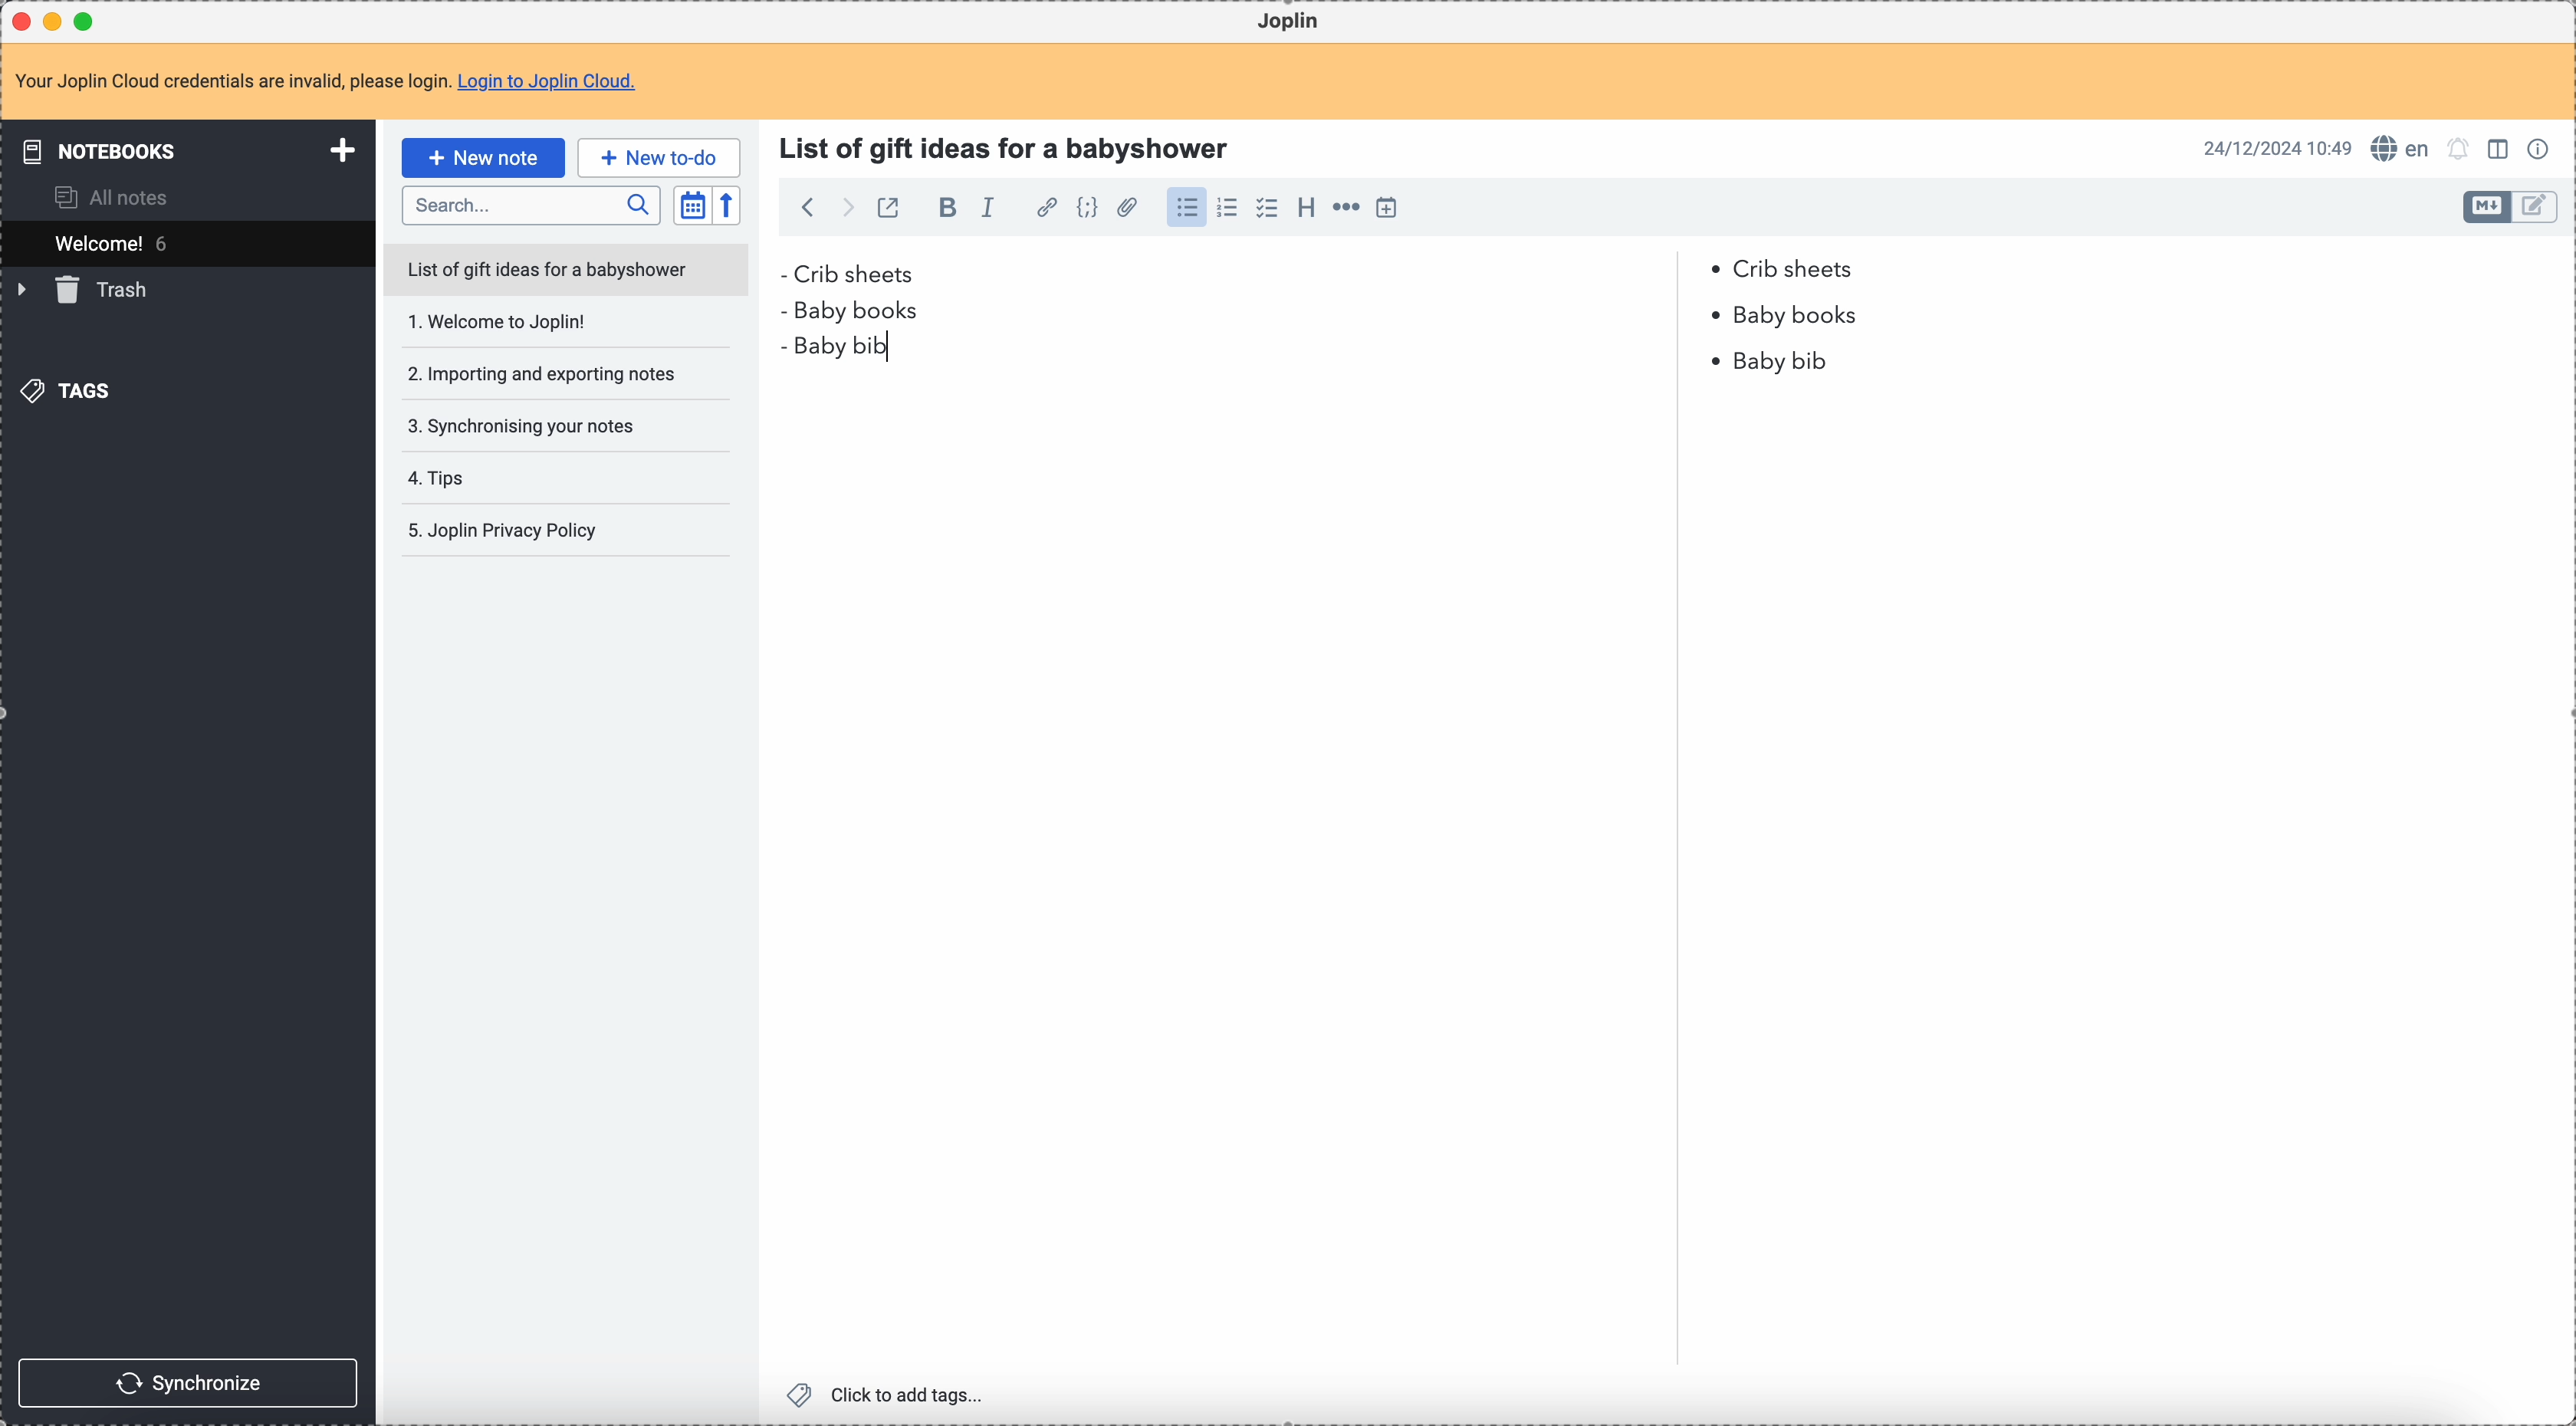 Image resolution: width=2576 pixels, height=1426 pixels. I want to click on list of gift ideas for a babyshower, so click(569, 273).